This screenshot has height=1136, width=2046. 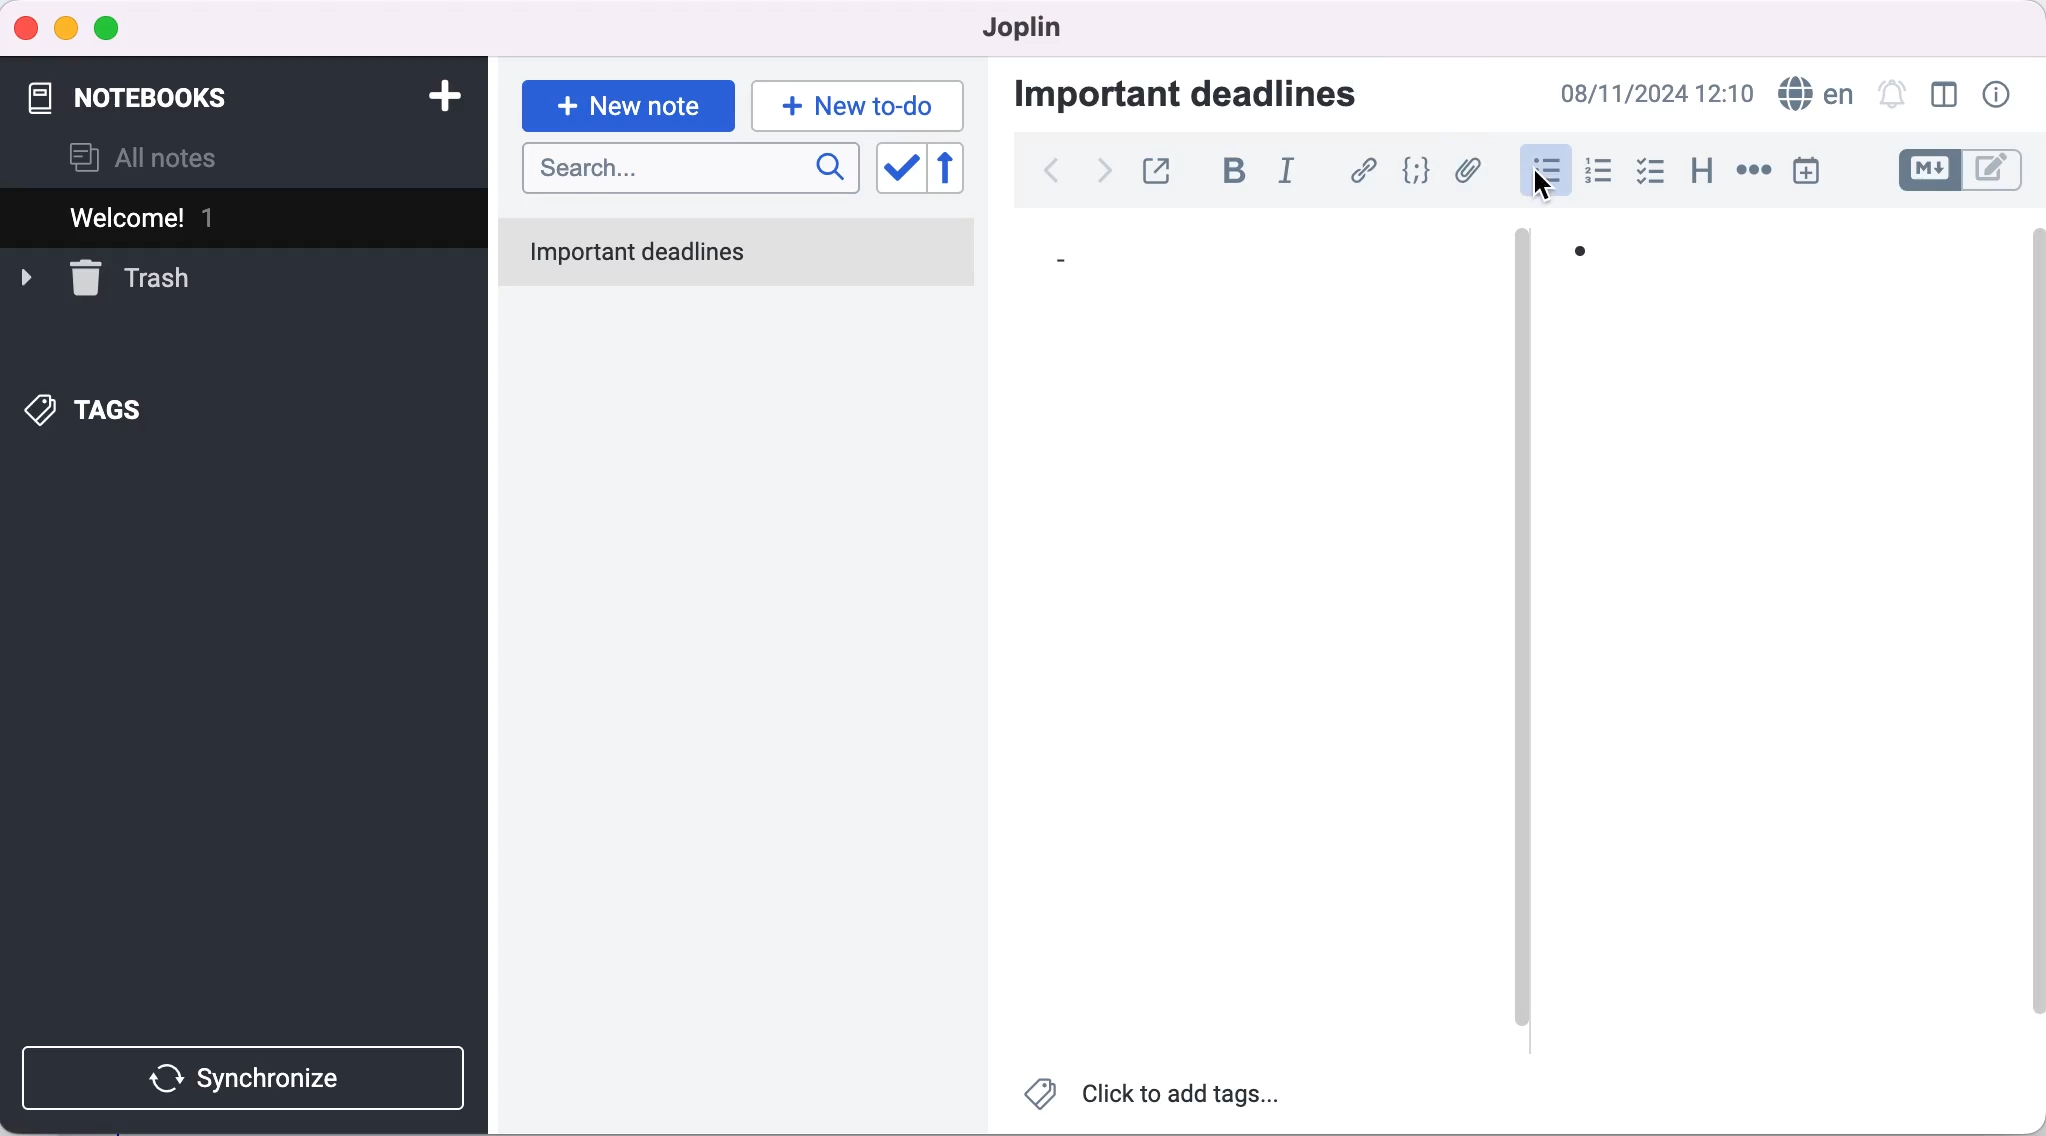 What do you see at coordinates (1545, 172) in the screenshot?
I see `cursor` at bounding box center [1545, 172].